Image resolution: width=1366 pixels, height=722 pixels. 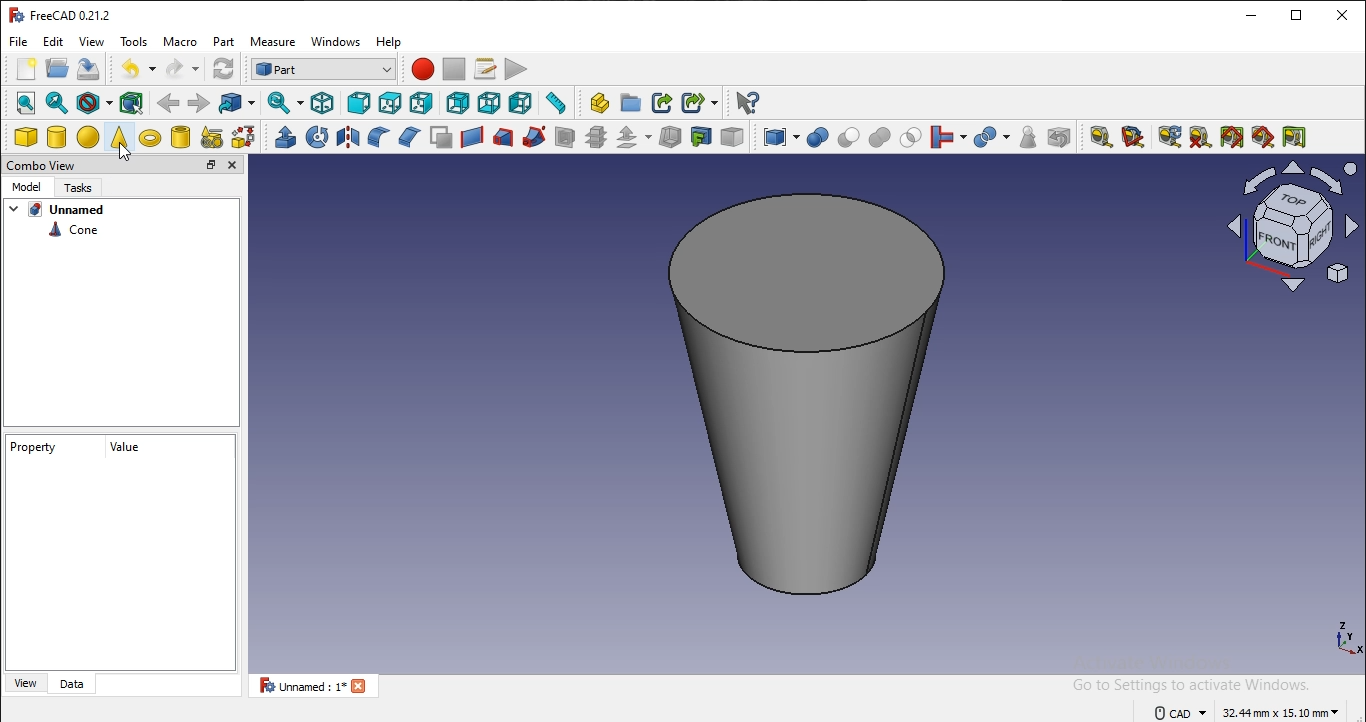 I want to click on sync view, so click(x=280, y=102).